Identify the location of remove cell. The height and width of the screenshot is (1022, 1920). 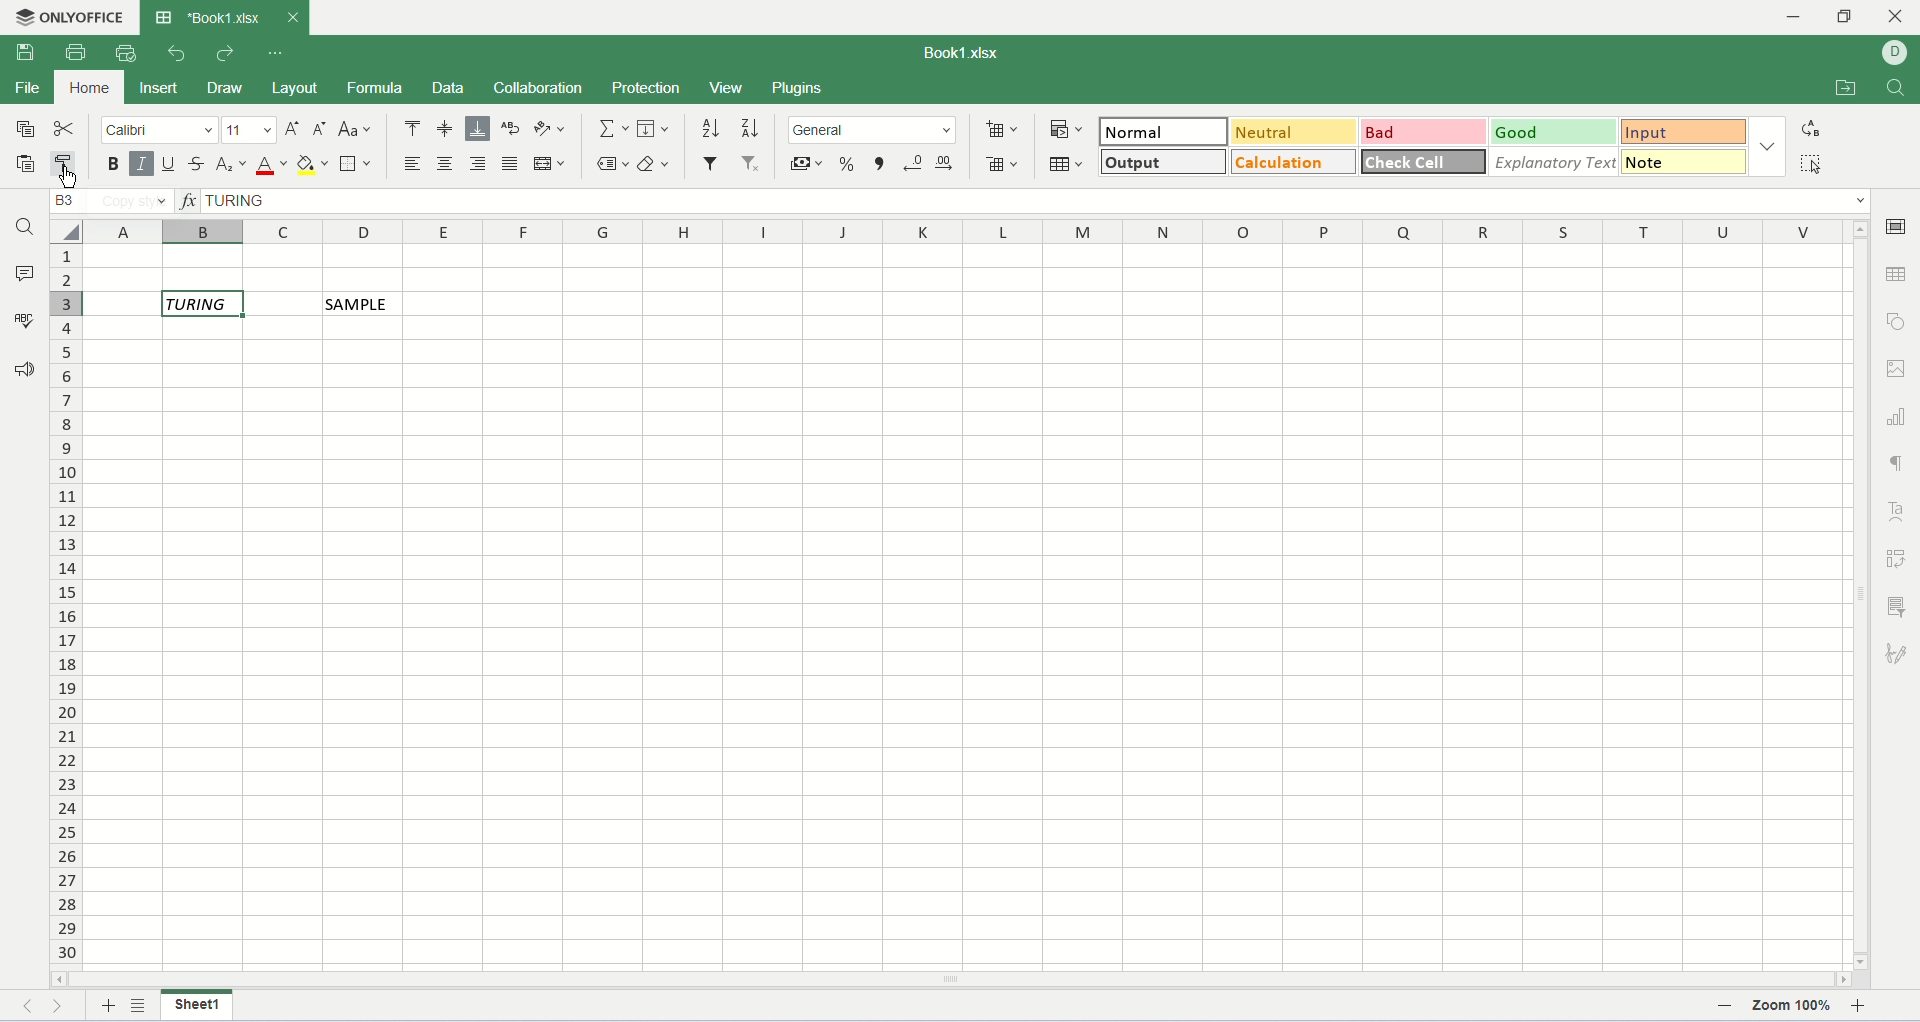
(1004, 165).